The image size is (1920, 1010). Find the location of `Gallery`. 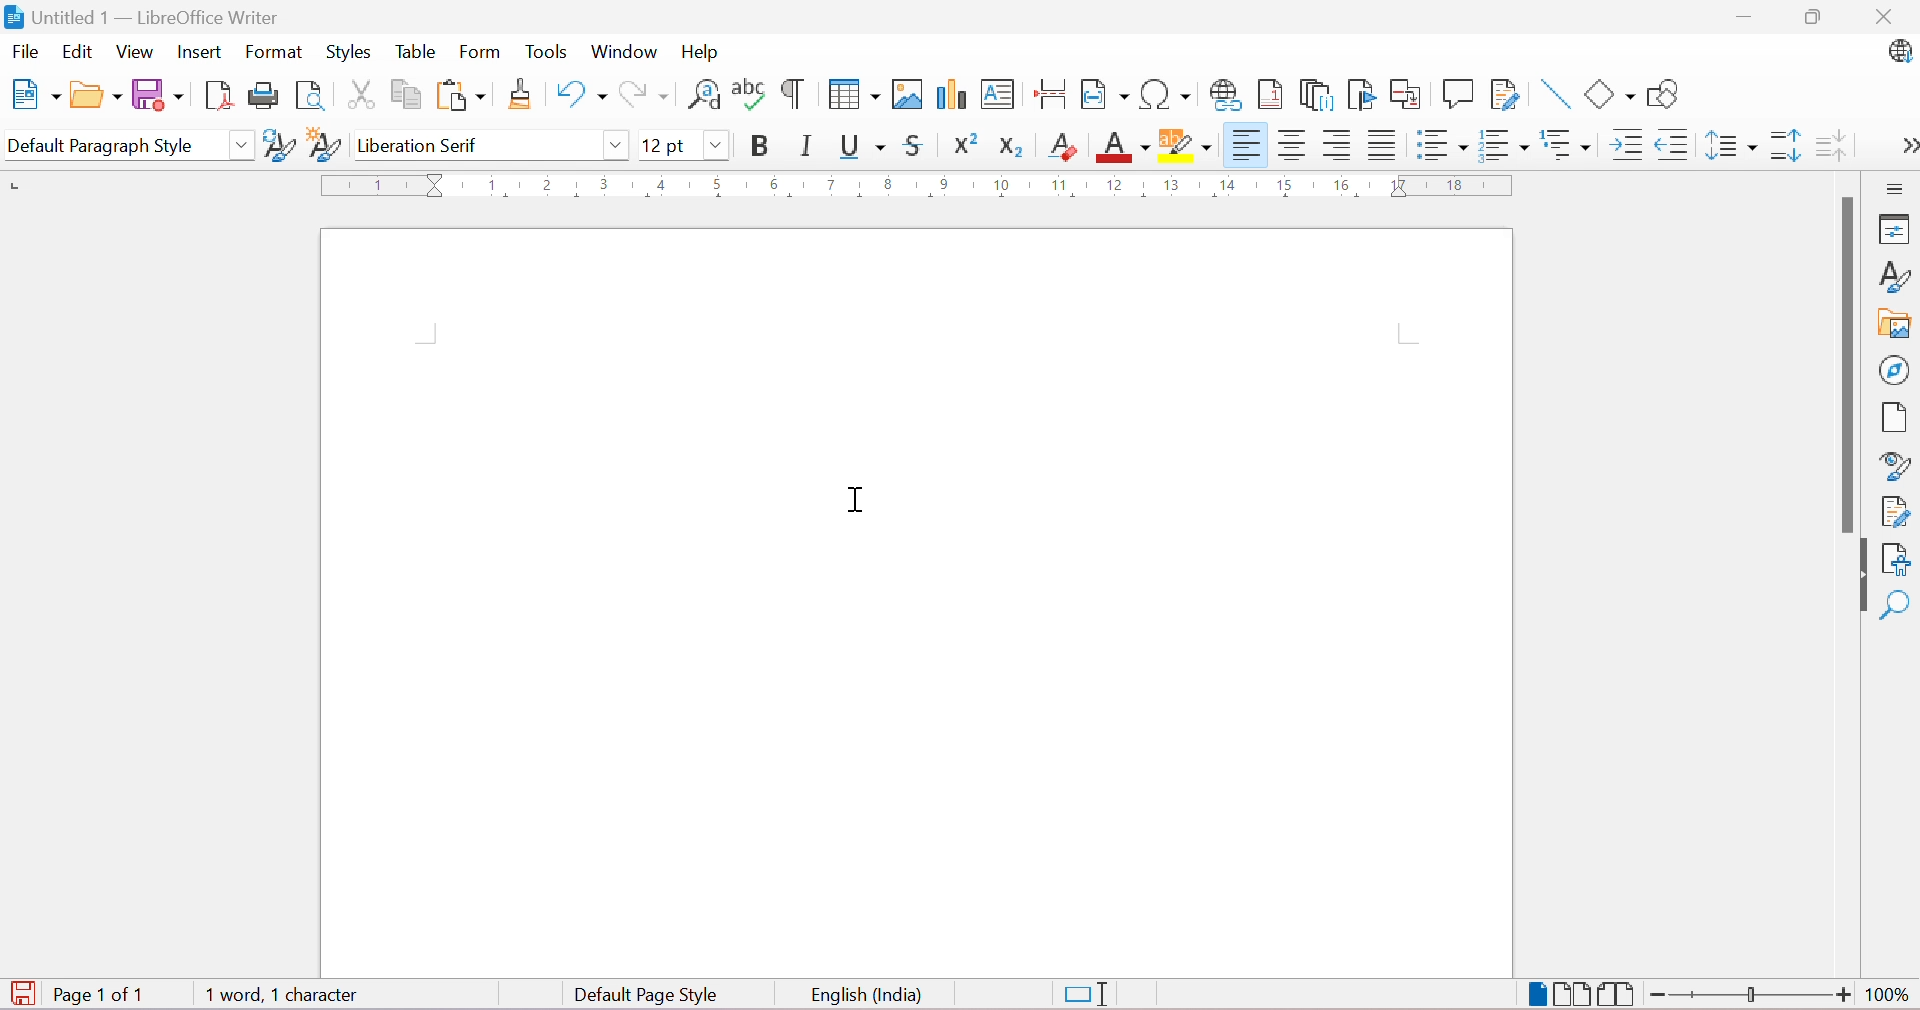

Gallery is located at coordinates (1892, 324).